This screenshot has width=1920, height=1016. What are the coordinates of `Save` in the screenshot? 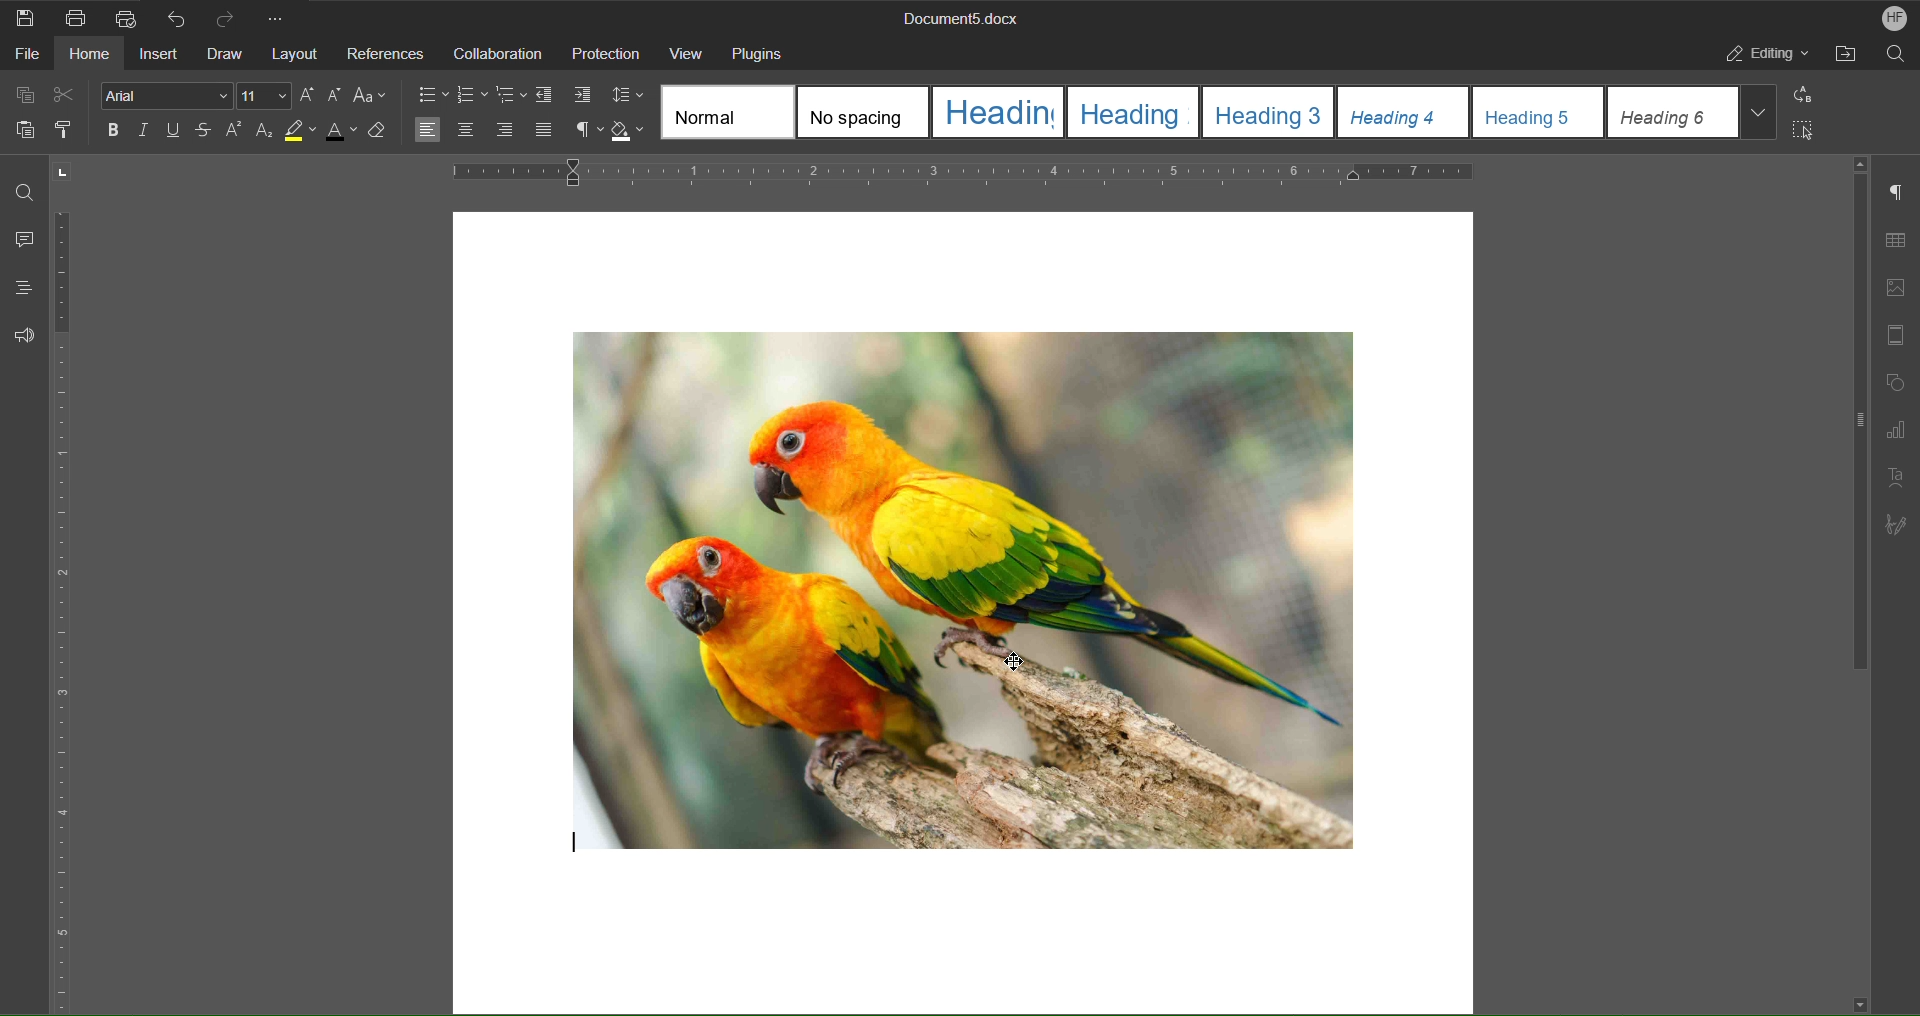 It's located at (26, 17).